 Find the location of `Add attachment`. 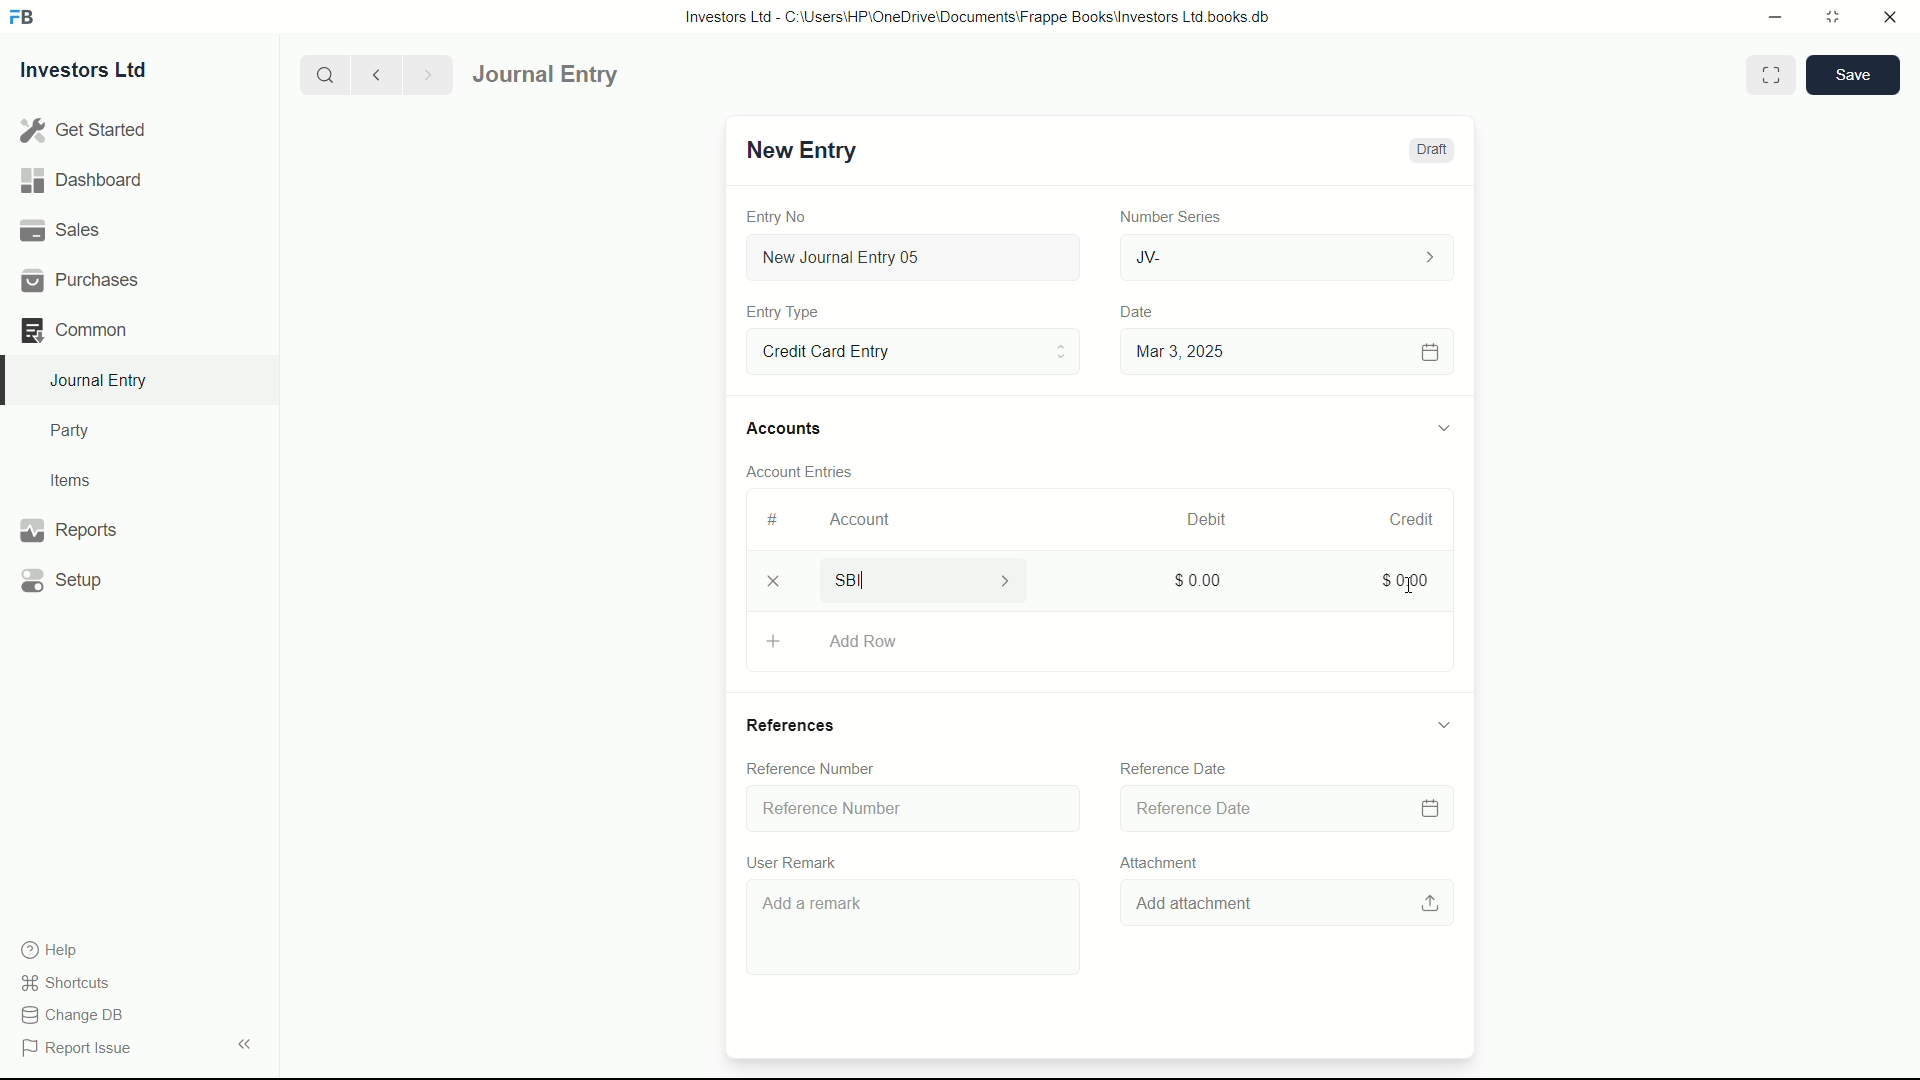

Add attachment is located at coordinates (1292, 902).